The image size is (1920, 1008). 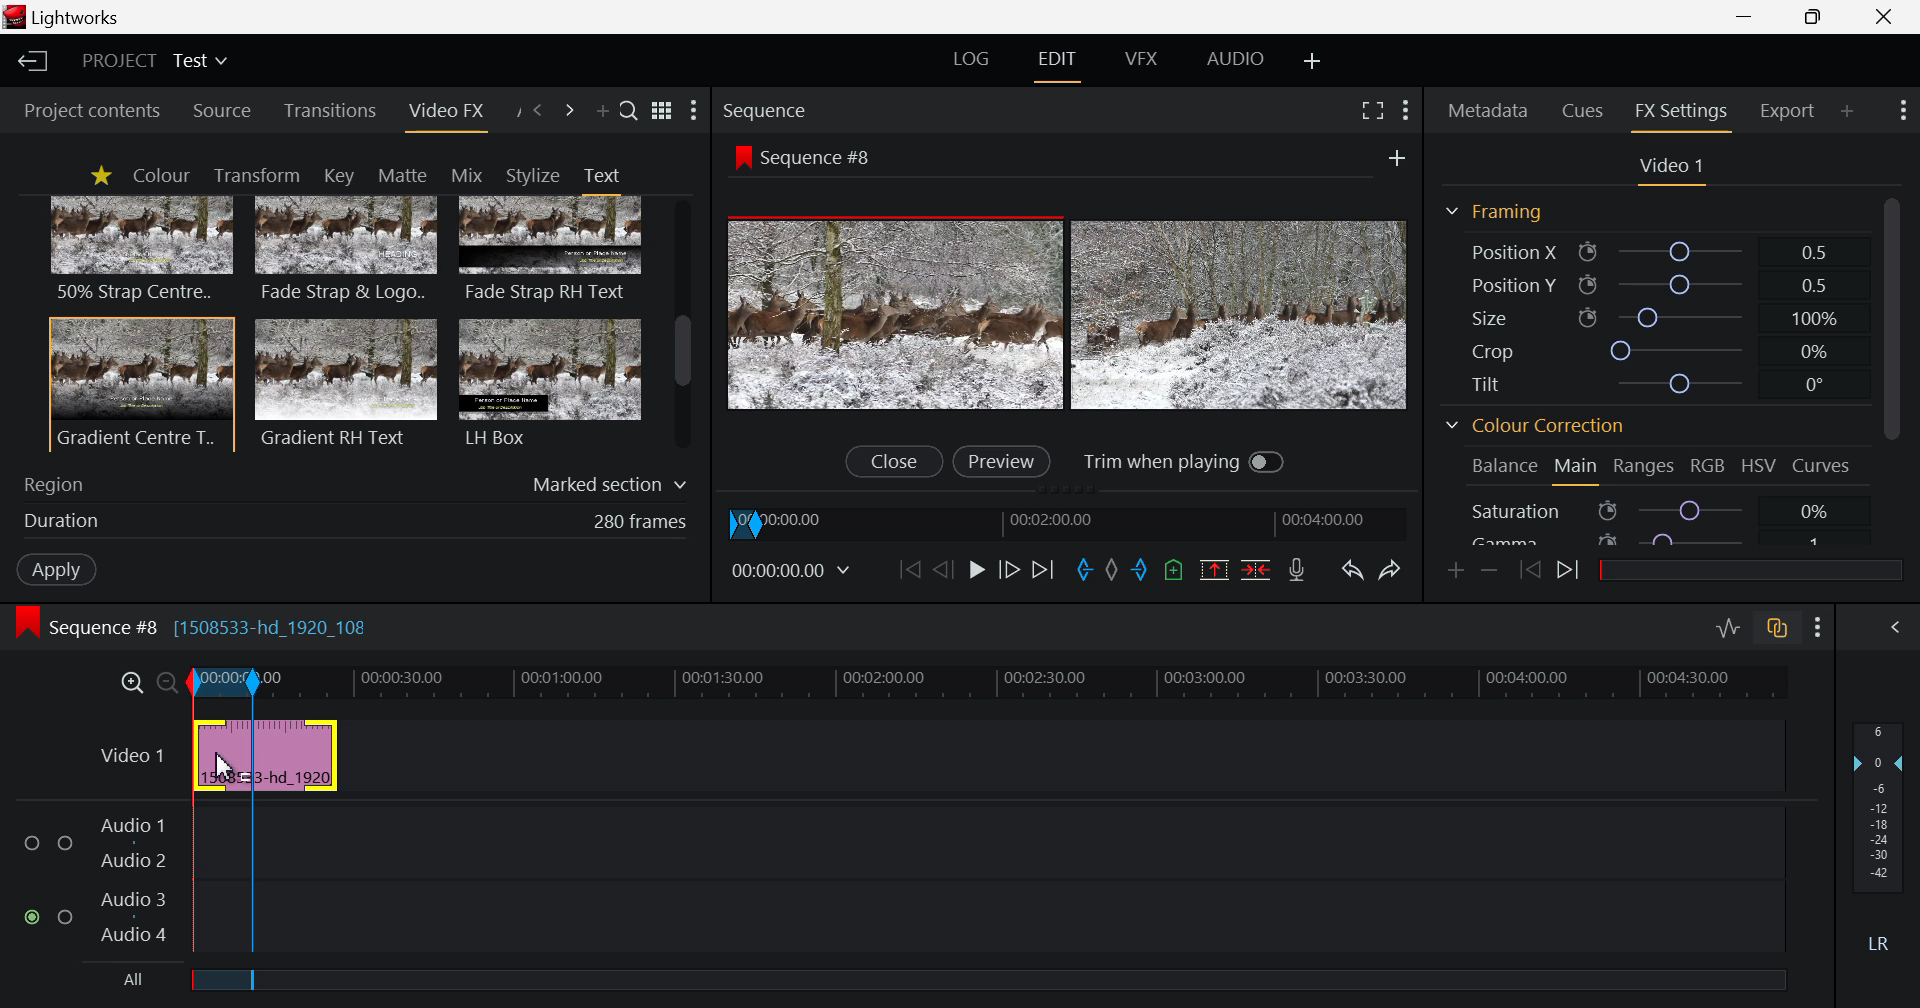 What do you see at coordinates (1061, 61) in the screenshot?
I see `EDIT Layout` at bounding box center [1061, 61].